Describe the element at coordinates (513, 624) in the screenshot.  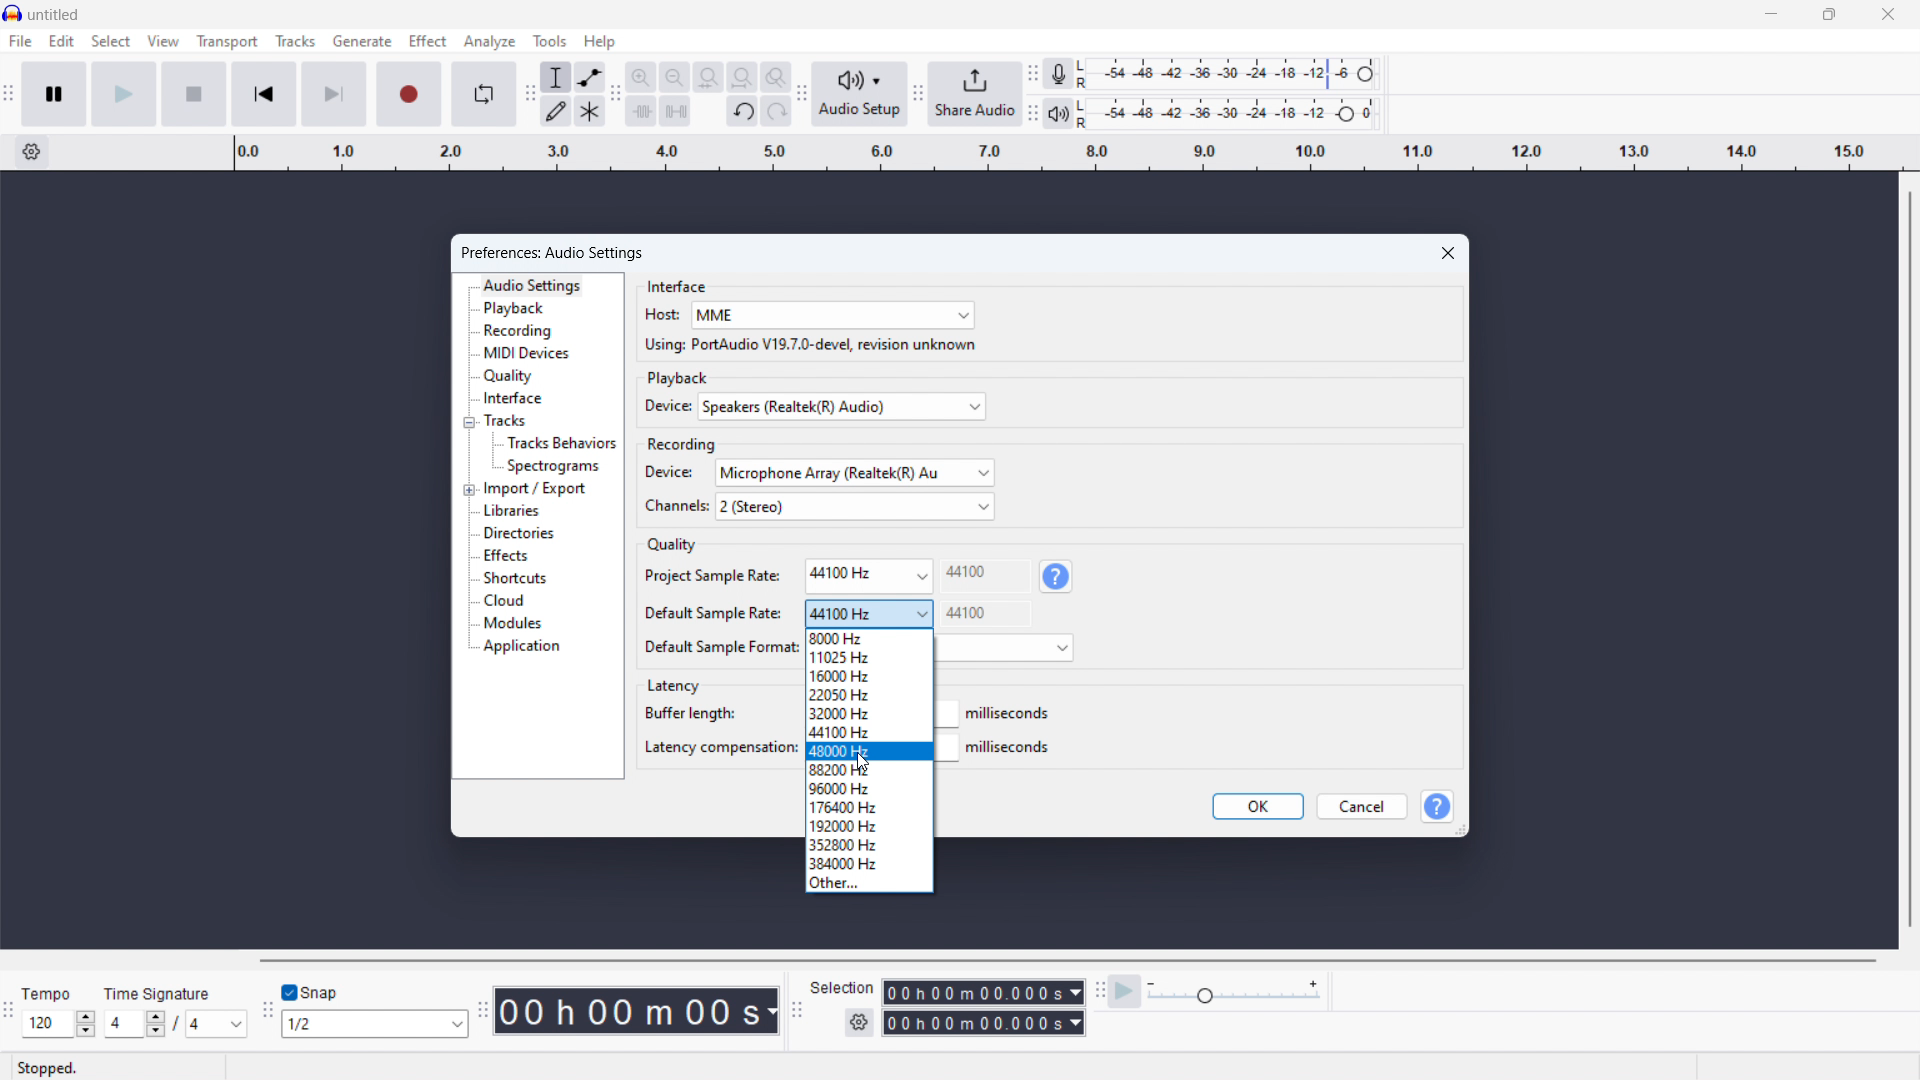
I see `modules` at that location.